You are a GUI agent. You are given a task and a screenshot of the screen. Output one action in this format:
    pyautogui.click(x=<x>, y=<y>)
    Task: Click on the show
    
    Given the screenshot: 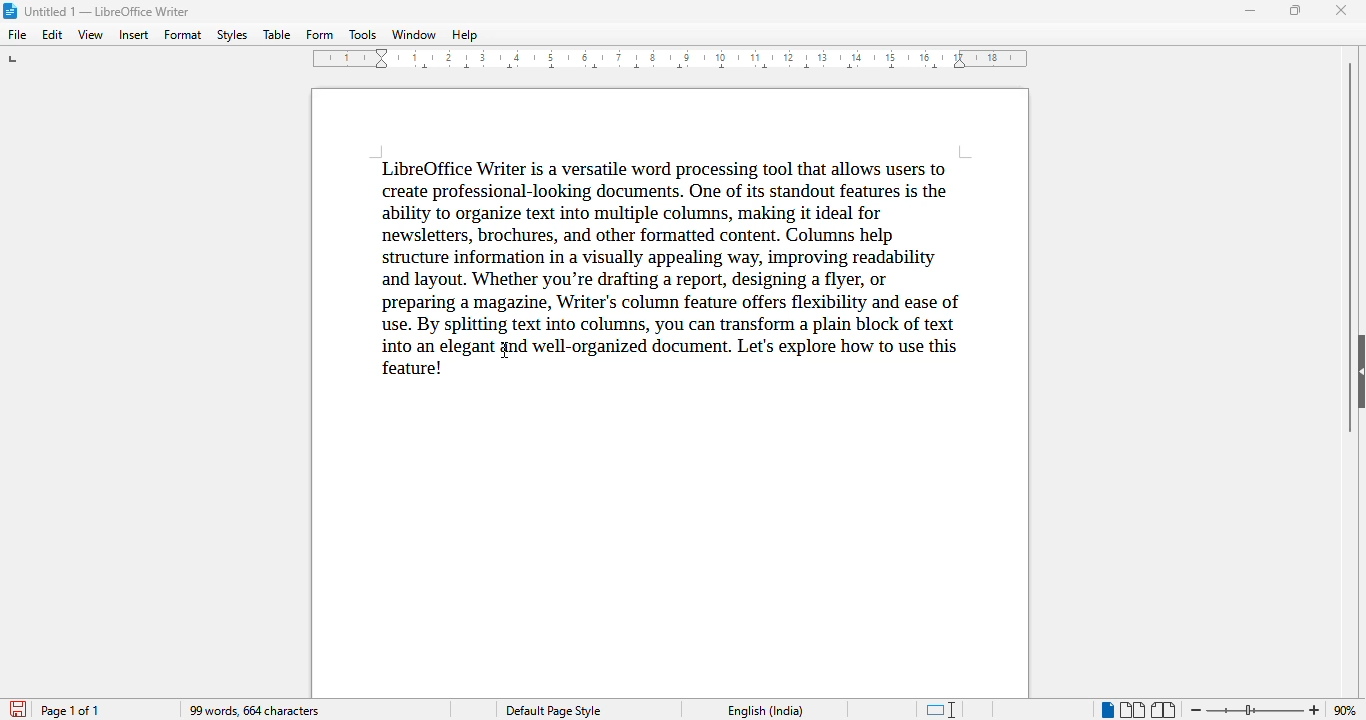 What is the action you would take?
    pyautogui.click(x=1357, y=370)
    